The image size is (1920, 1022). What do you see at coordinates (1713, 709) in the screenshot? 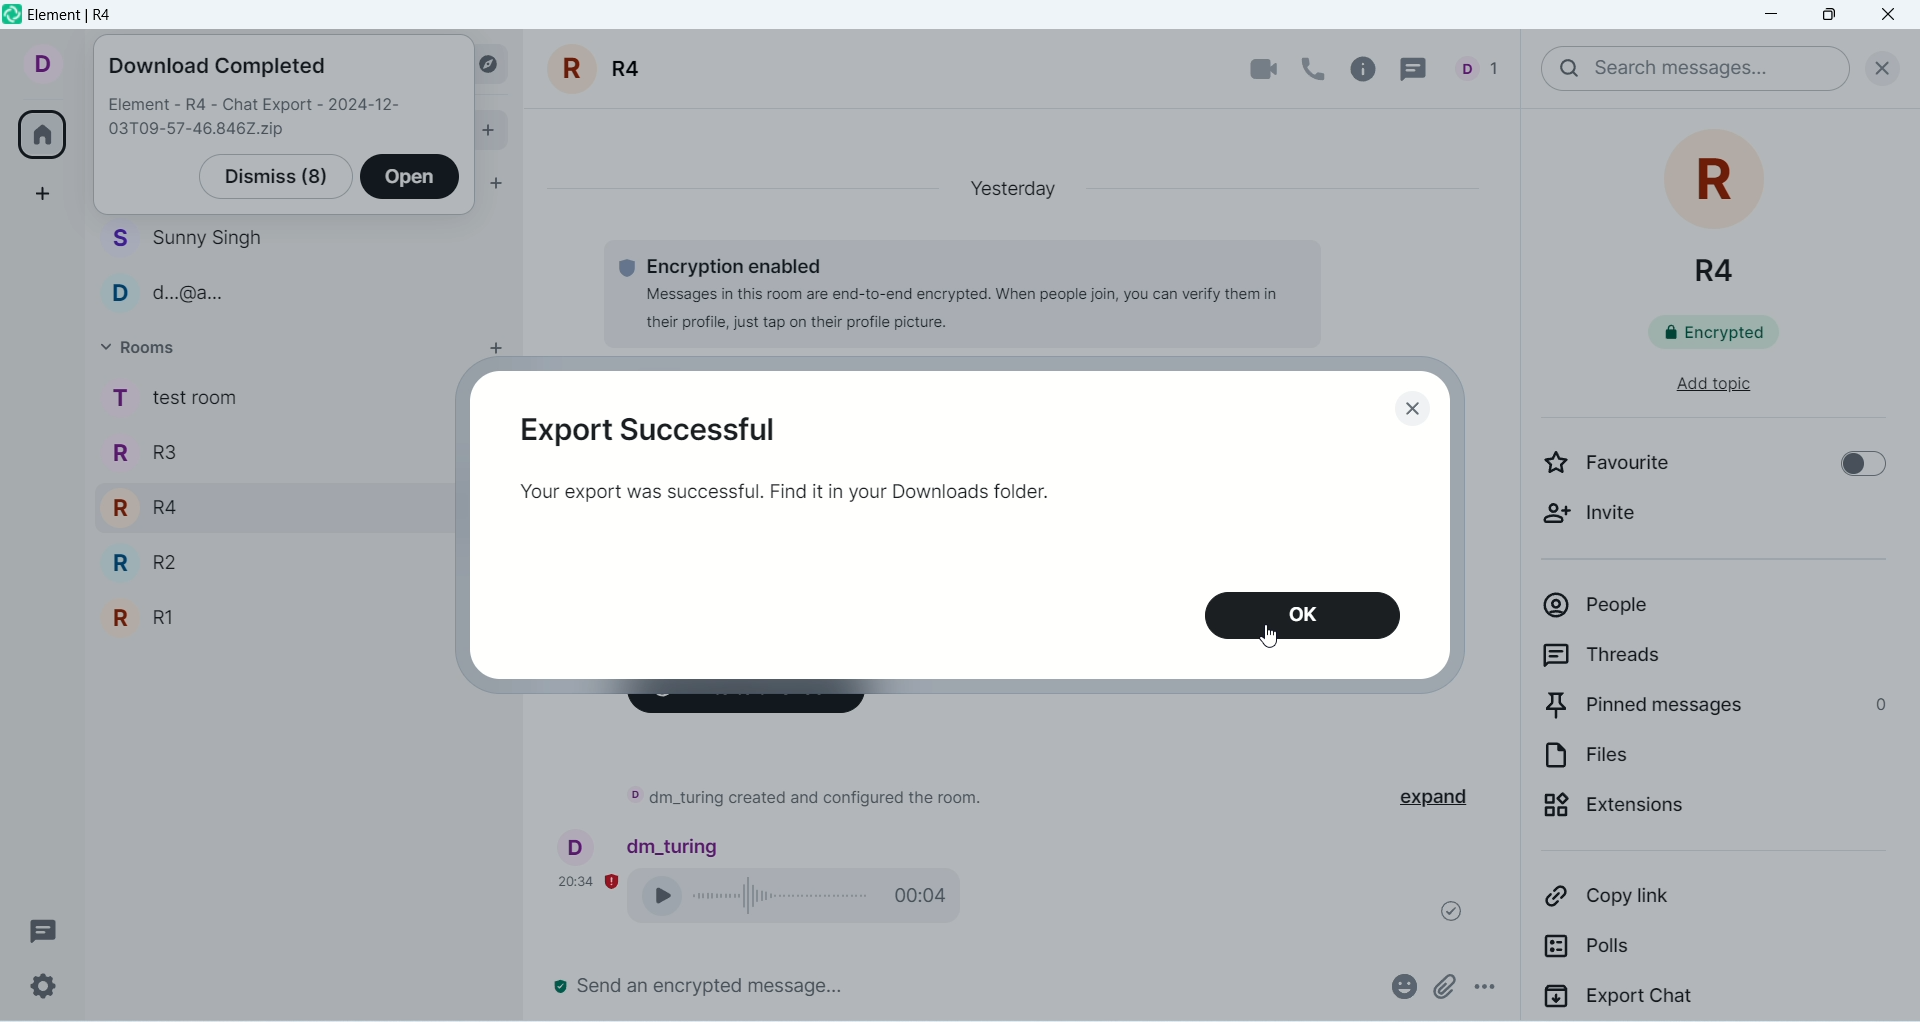
I see `pinned message` at bounding box center [1713, 709].